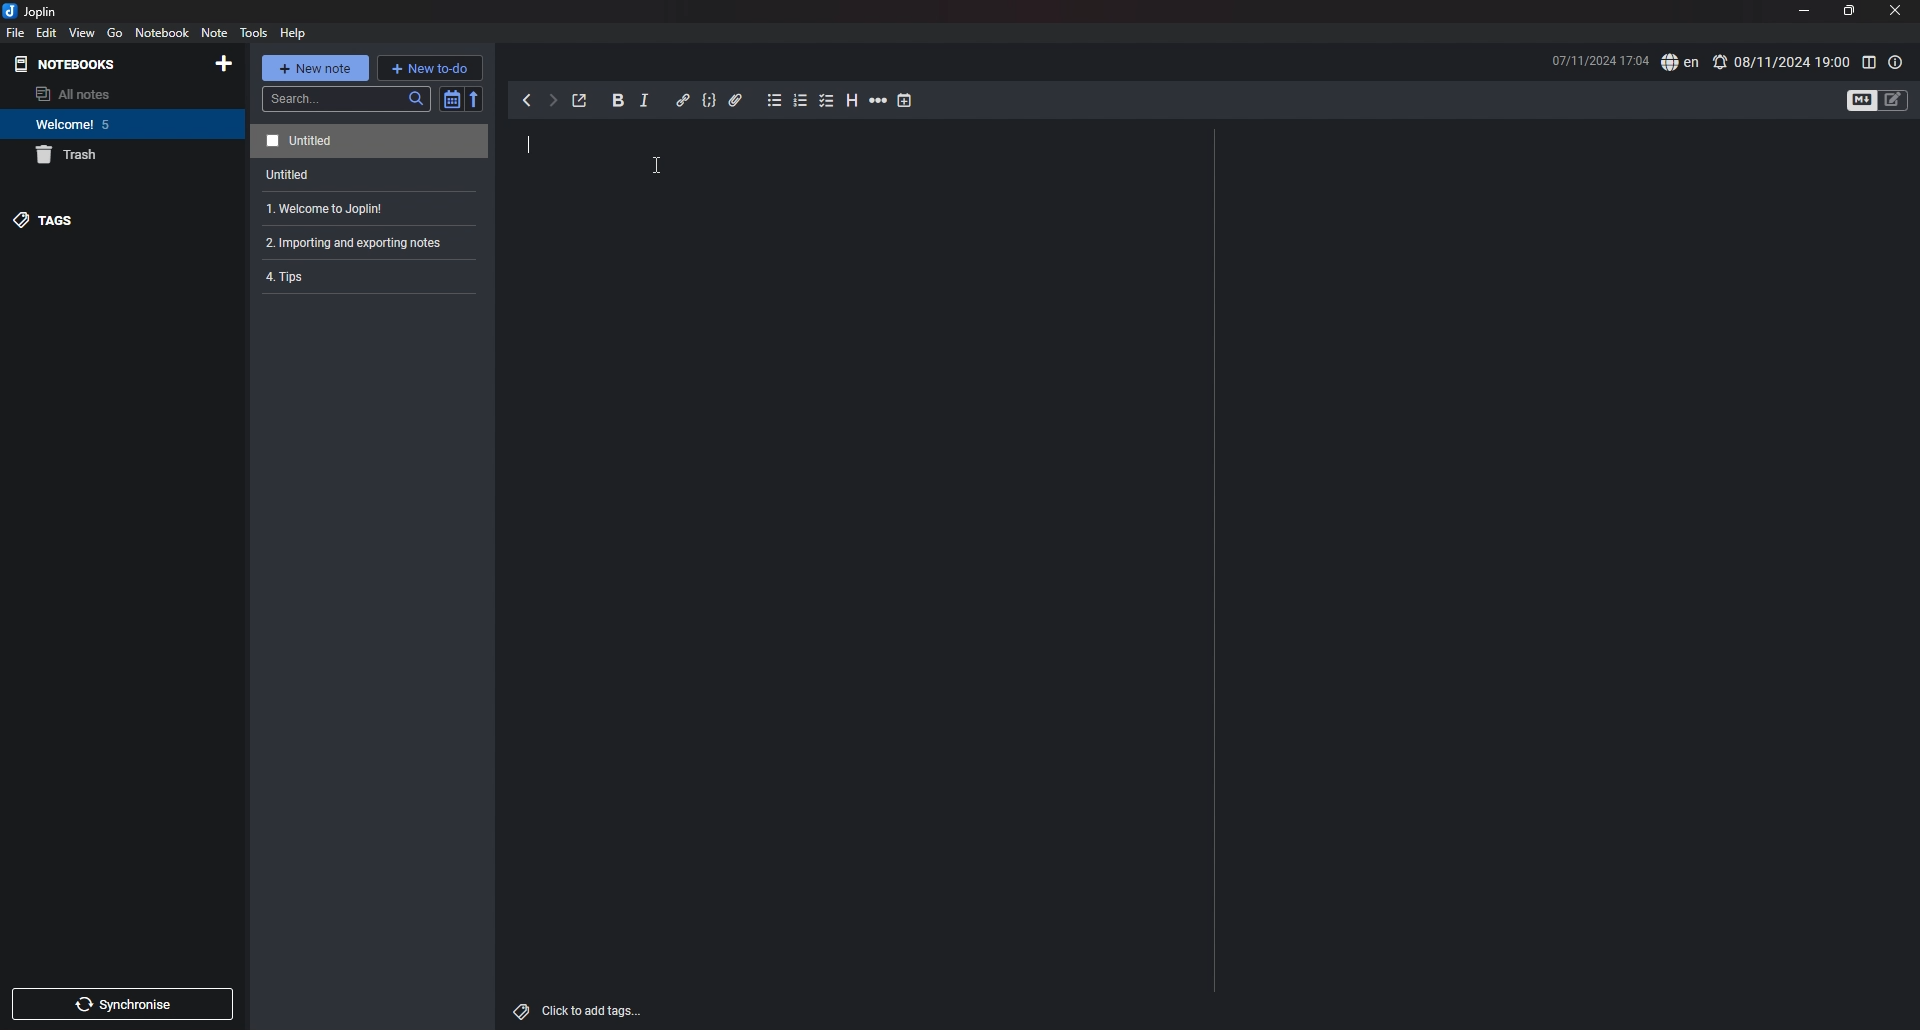 The image size is (1920, 1030). What do you see at coordinates (1894, 100) in the screenshot?
I see `toggle editors` at bounding box center [1894, 100].